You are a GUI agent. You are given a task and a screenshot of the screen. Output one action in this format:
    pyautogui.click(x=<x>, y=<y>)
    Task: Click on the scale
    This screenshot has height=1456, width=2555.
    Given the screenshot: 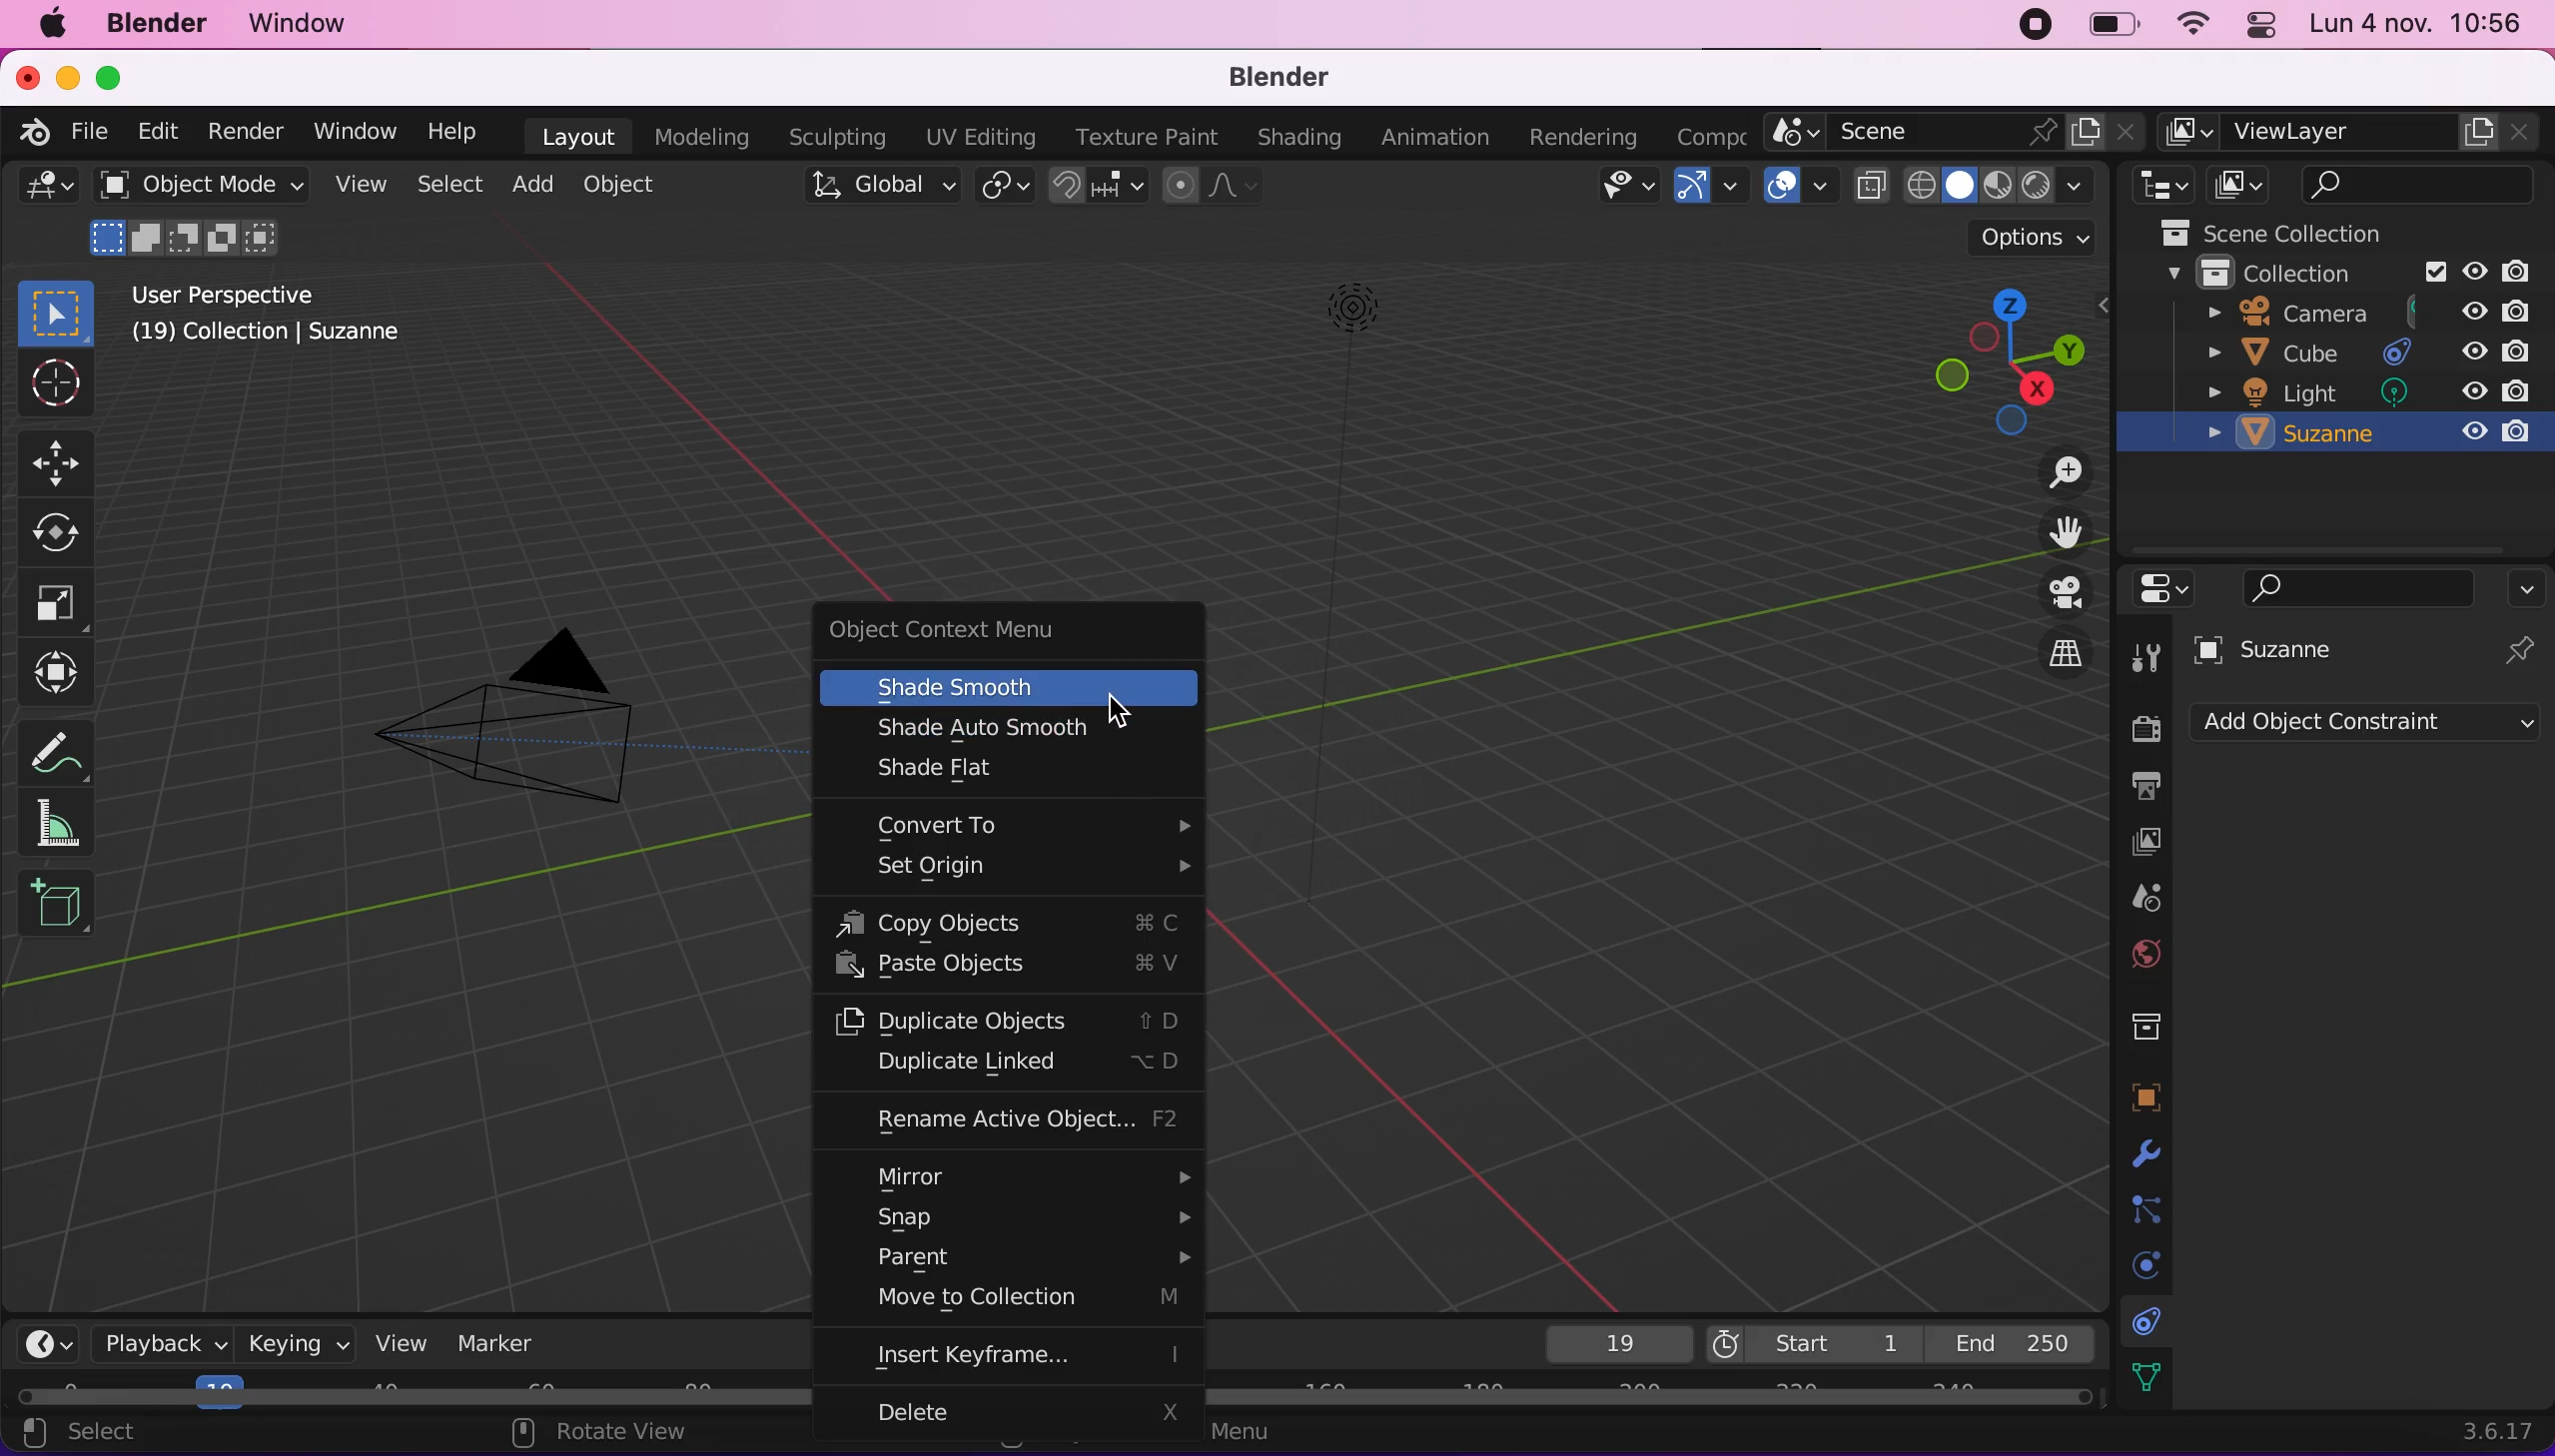 What is the action you would take?
    pyautogui.click(x=67, y=604)
    